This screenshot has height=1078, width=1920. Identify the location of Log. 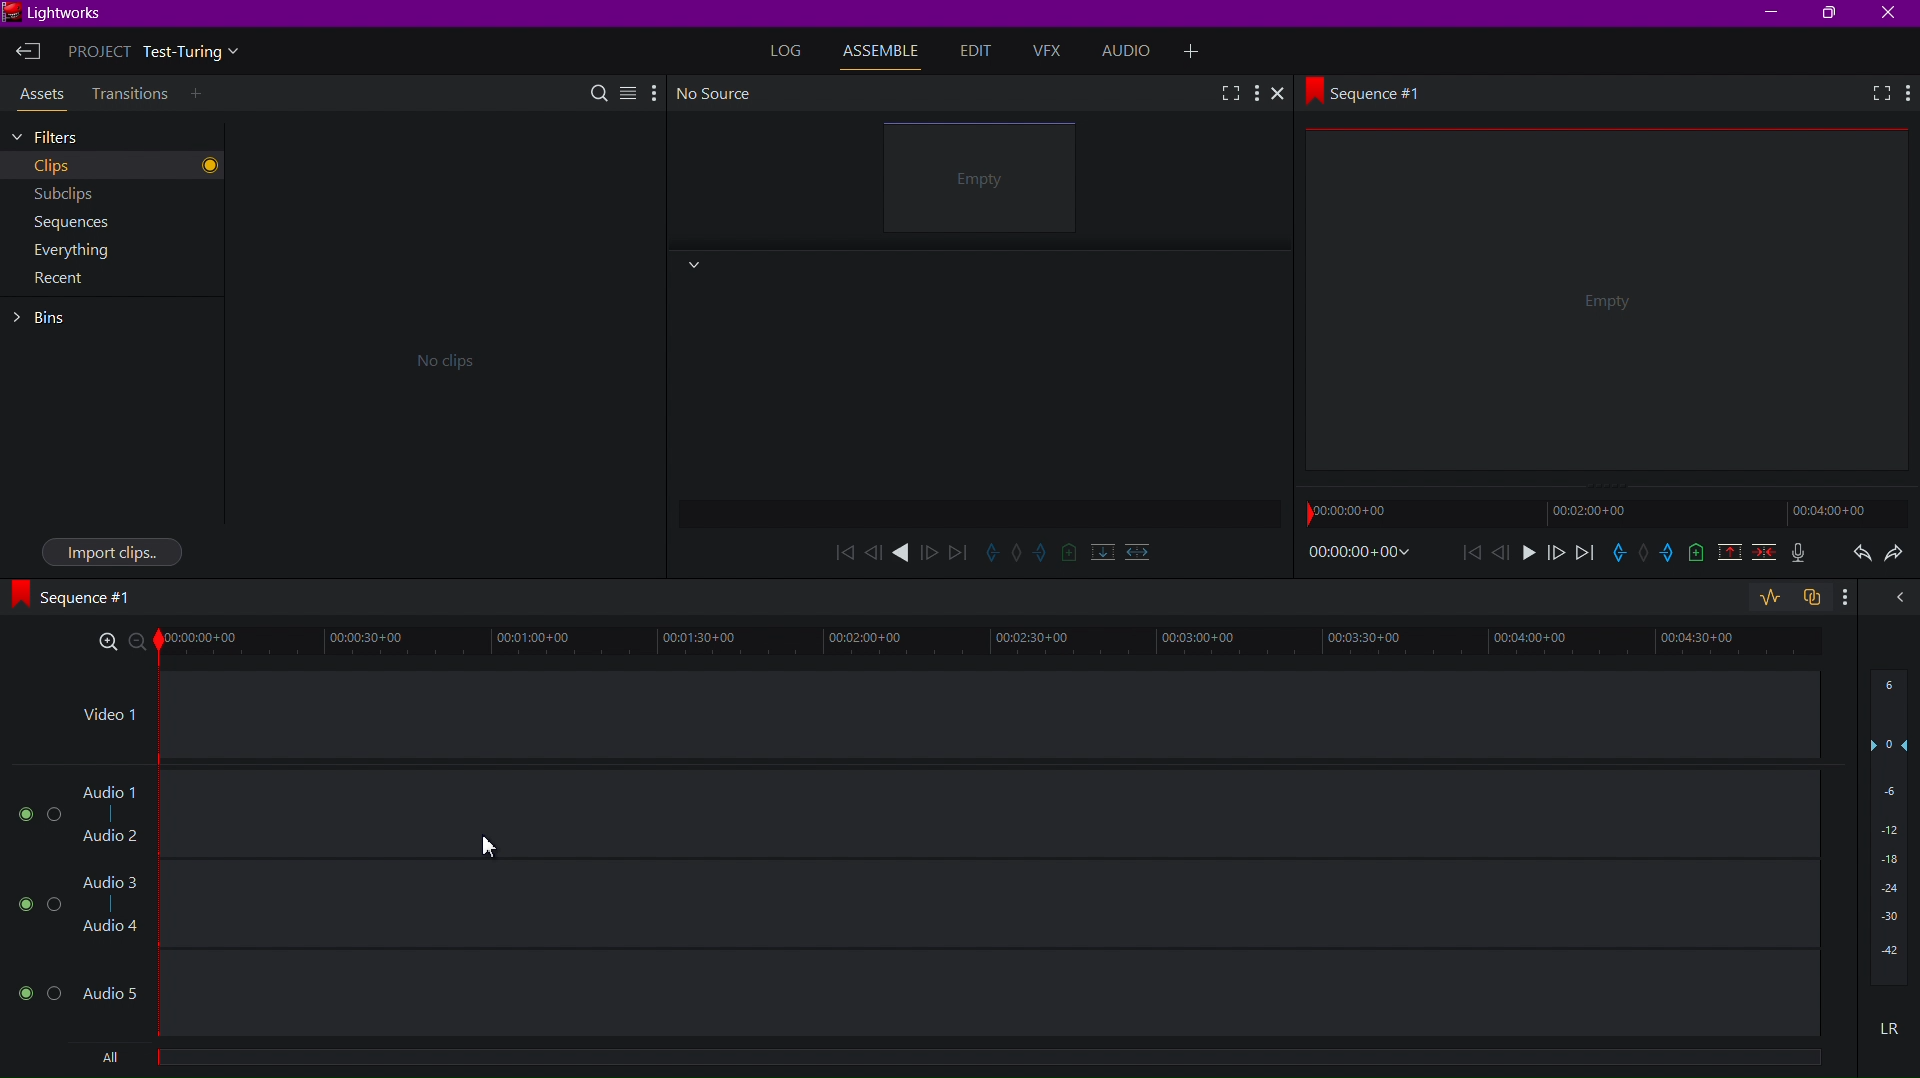
(788, 50).